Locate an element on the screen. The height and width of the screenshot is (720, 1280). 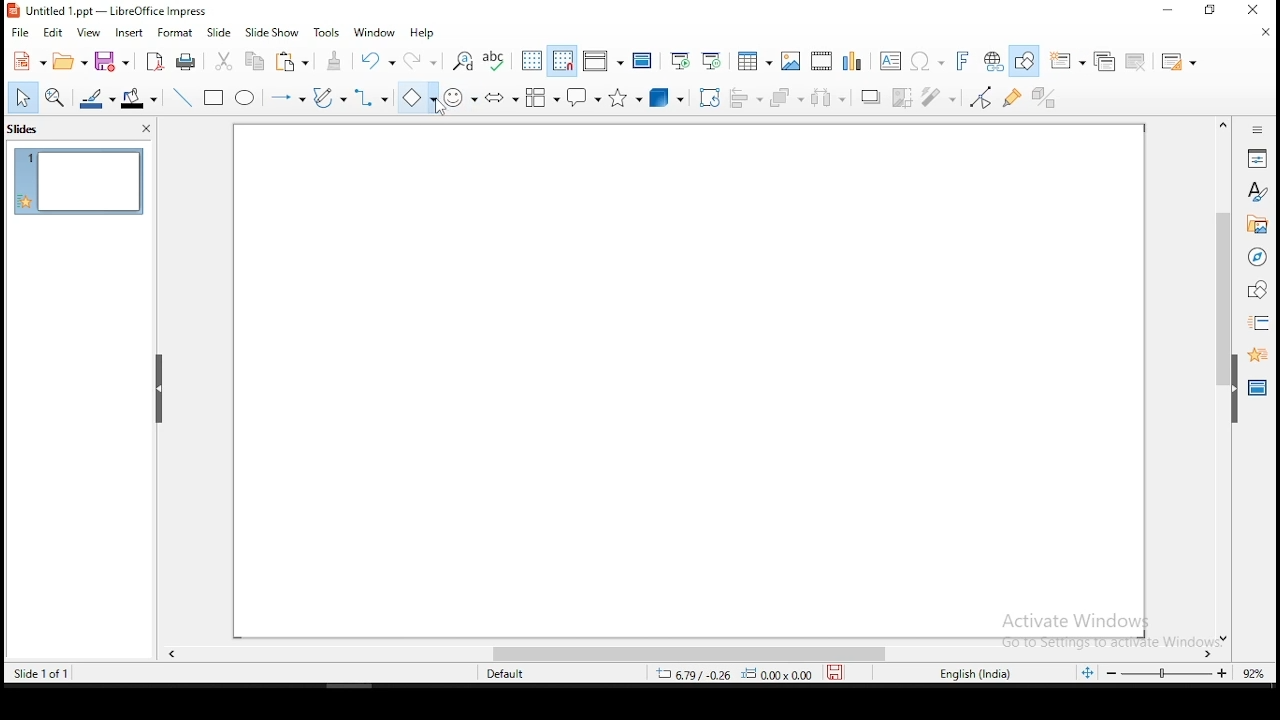
help is located at coordinates (427, 33).